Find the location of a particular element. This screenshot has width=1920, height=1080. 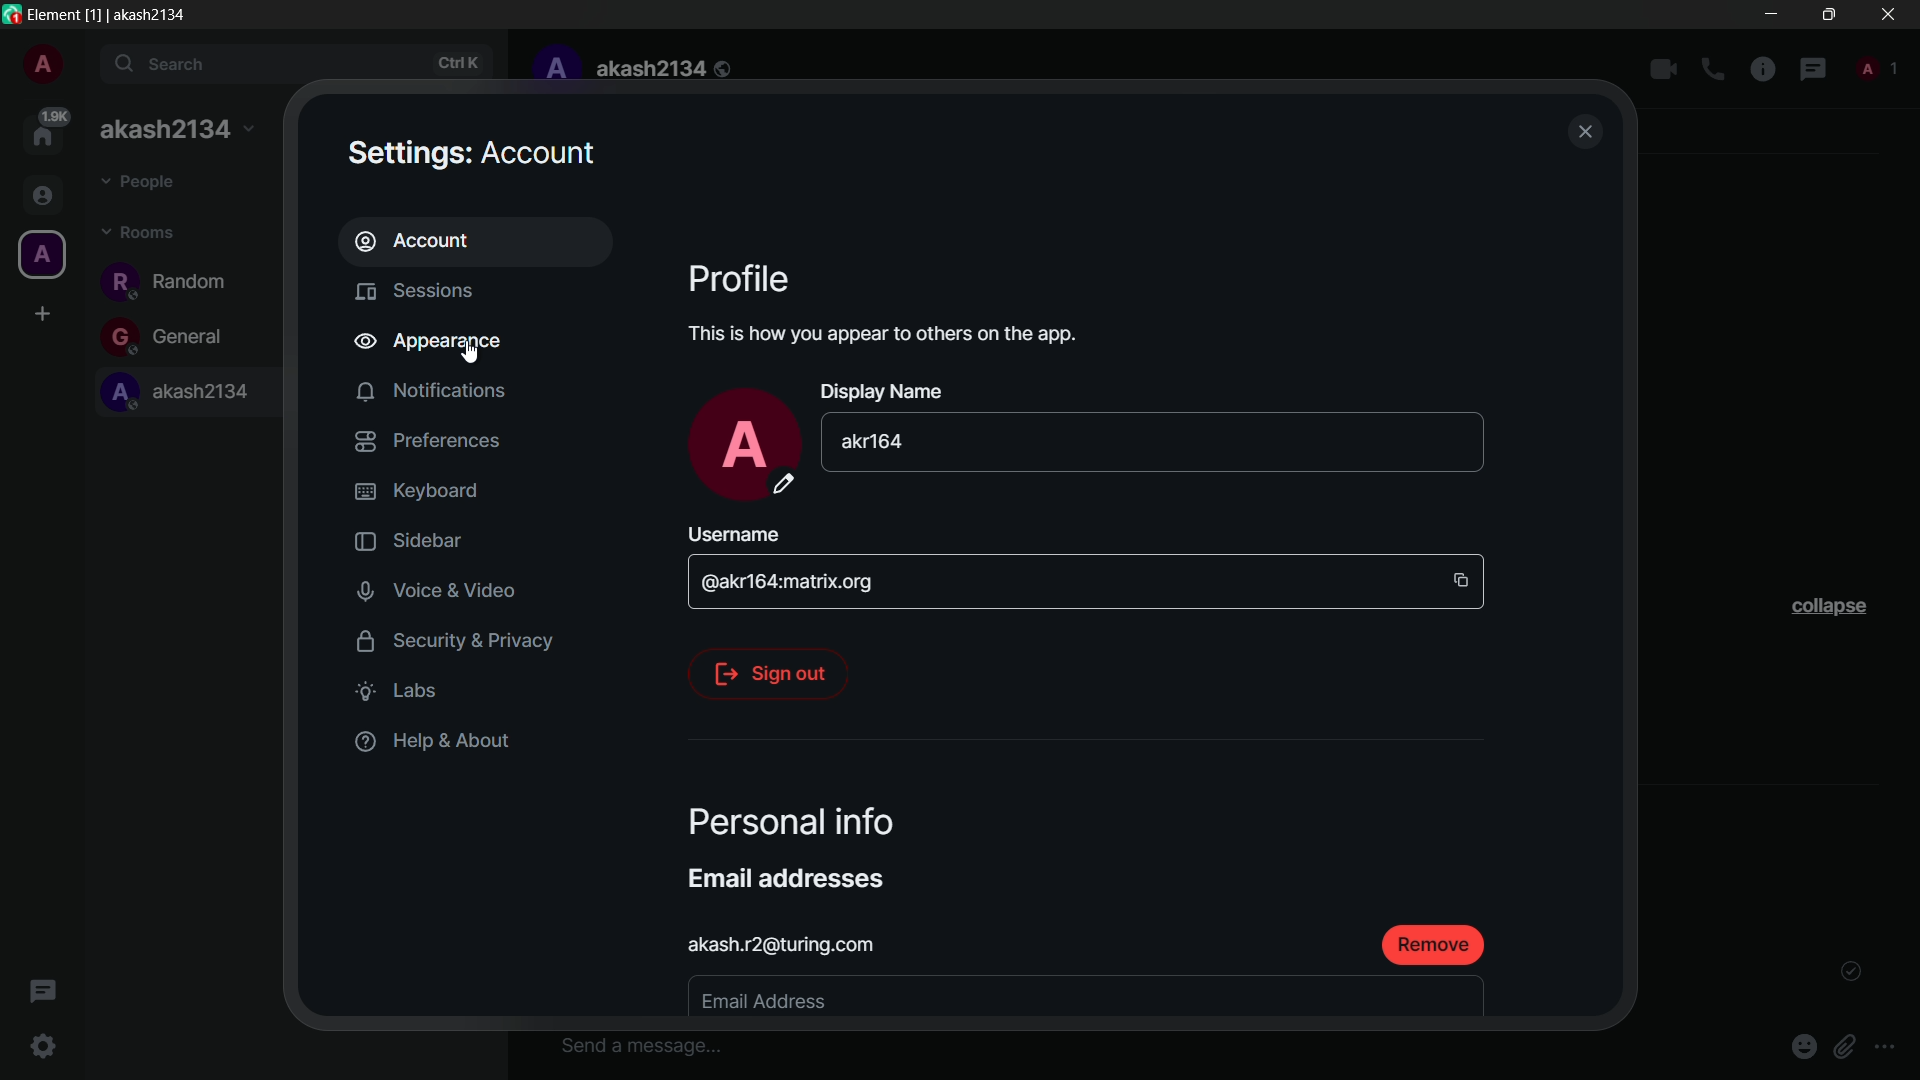

rooms is located at coordinates (140, 234).